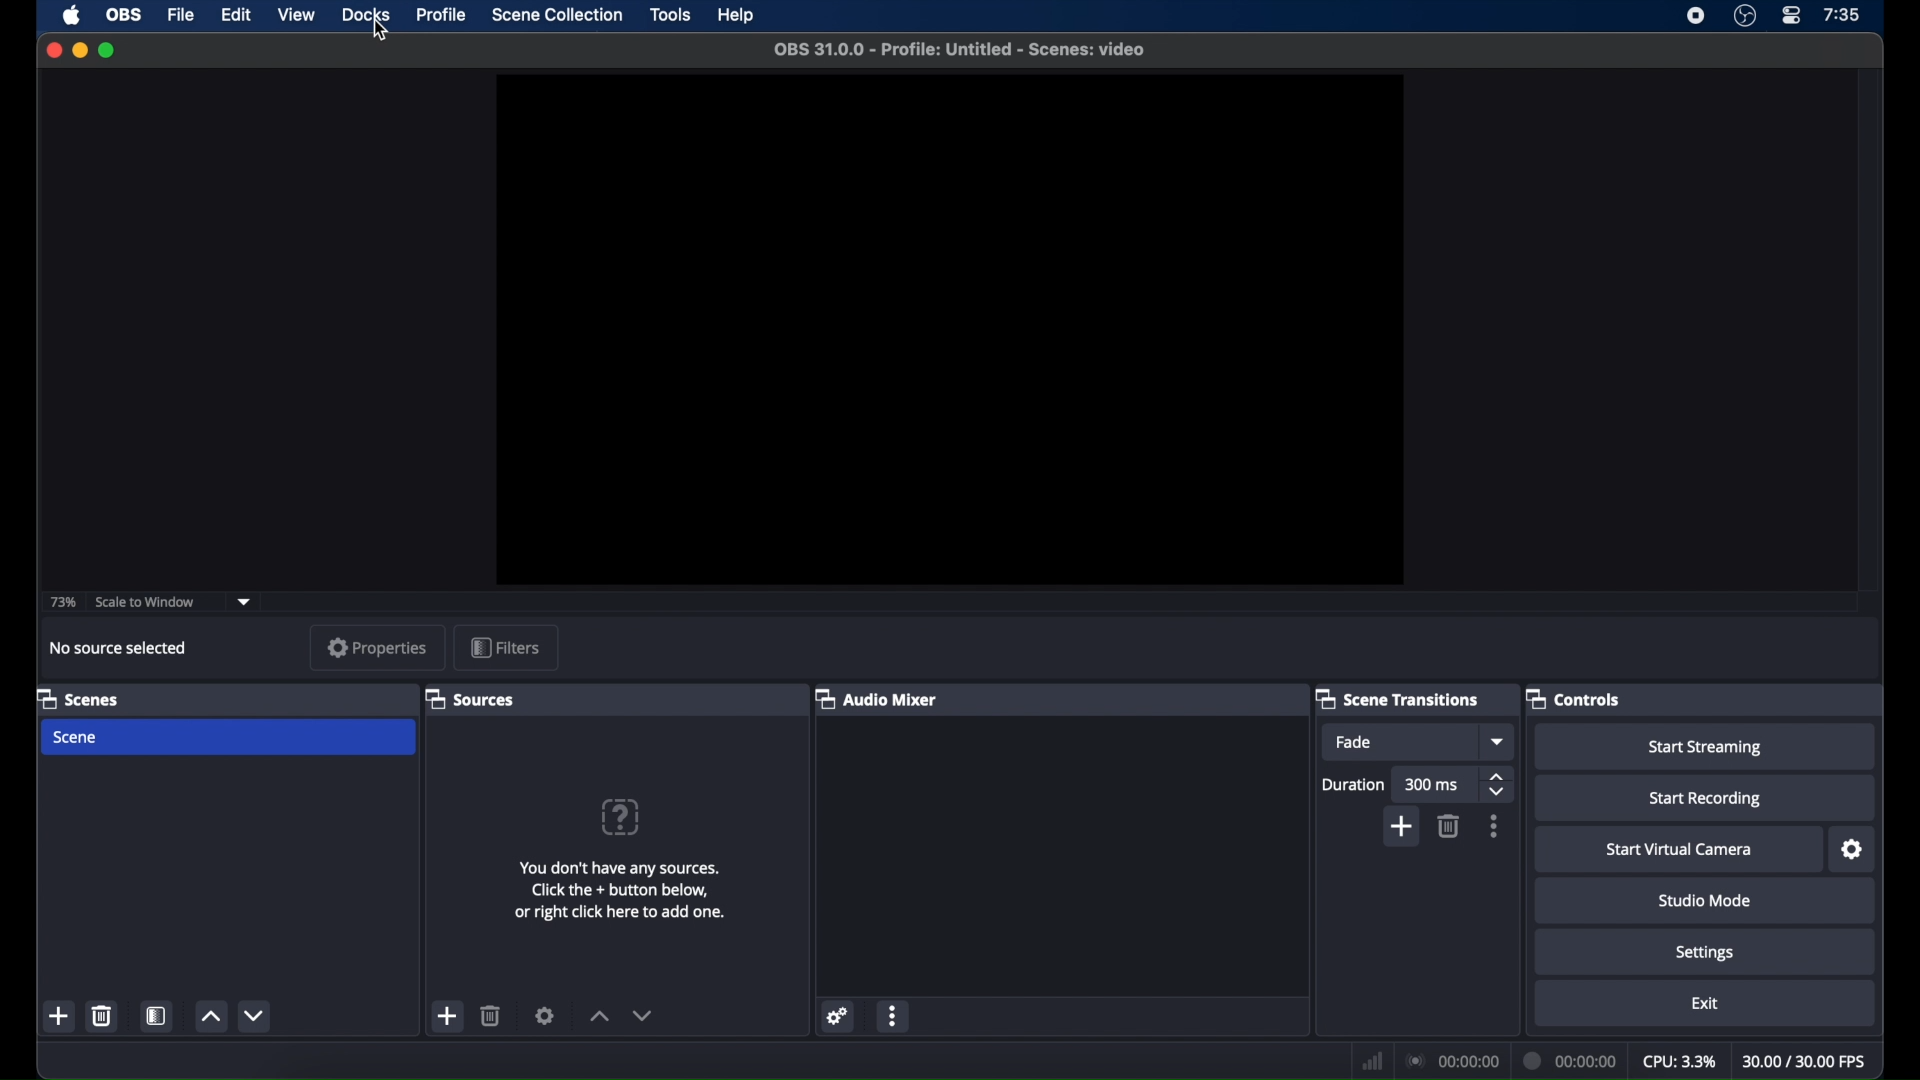  I want to click on studio mode, so click(1704, 900).